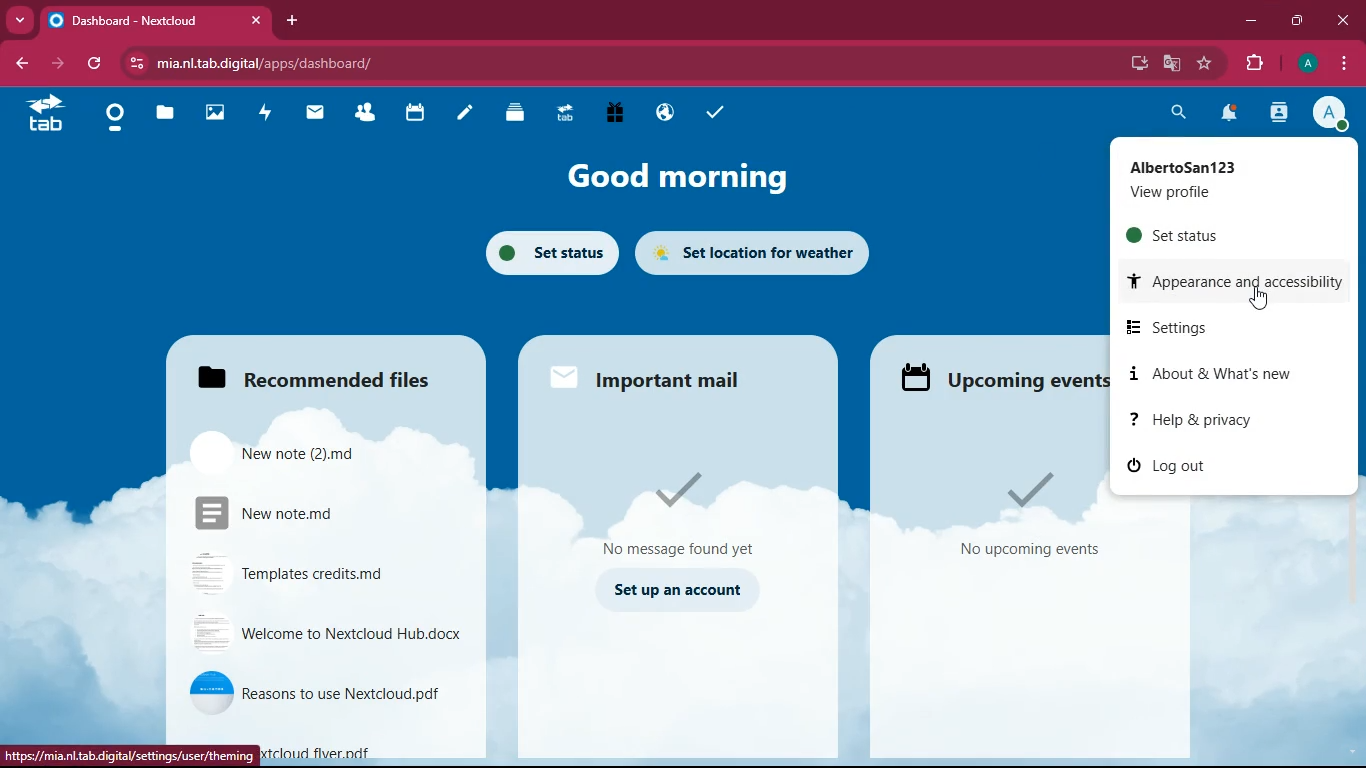 The image size is (1366, 768). I want to click on set status, so click(543, 252).